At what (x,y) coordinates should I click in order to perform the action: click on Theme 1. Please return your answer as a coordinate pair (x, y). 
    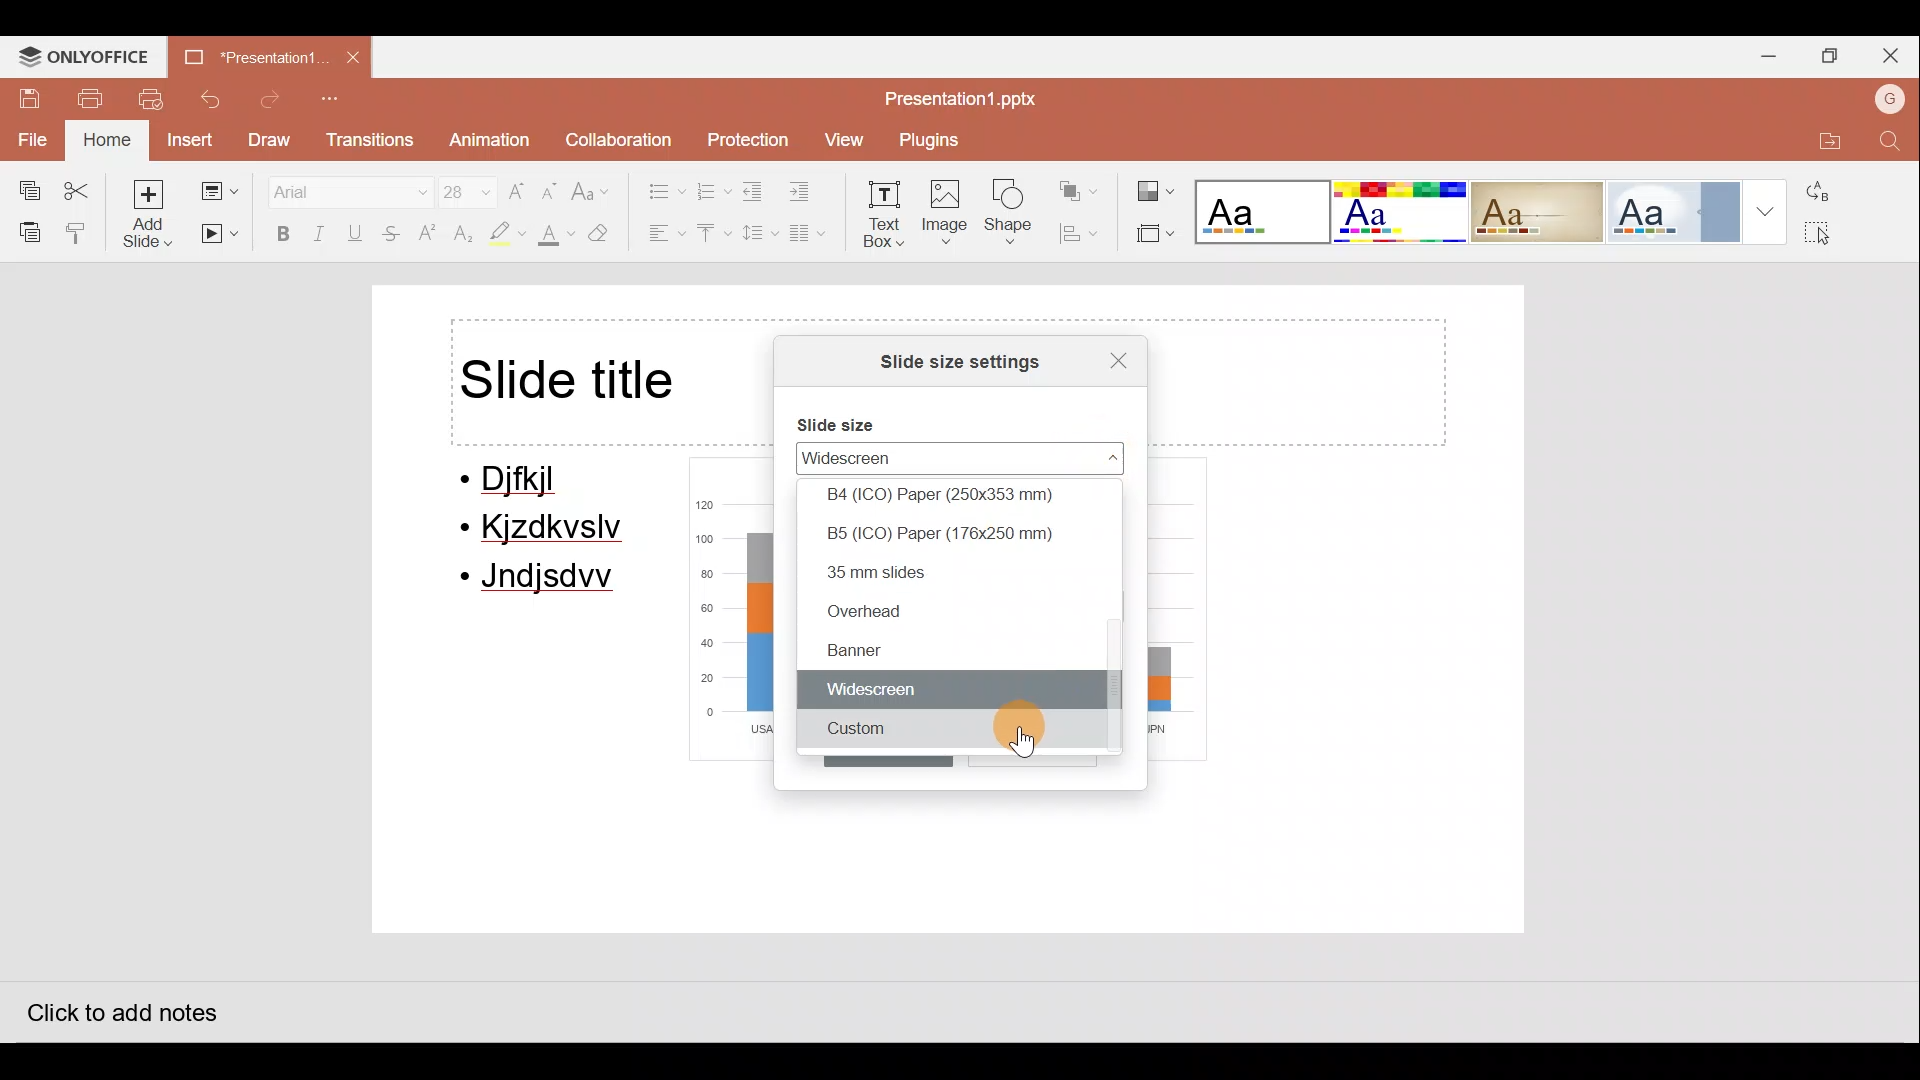
    Looking at the image, I should click on (1264, 214).